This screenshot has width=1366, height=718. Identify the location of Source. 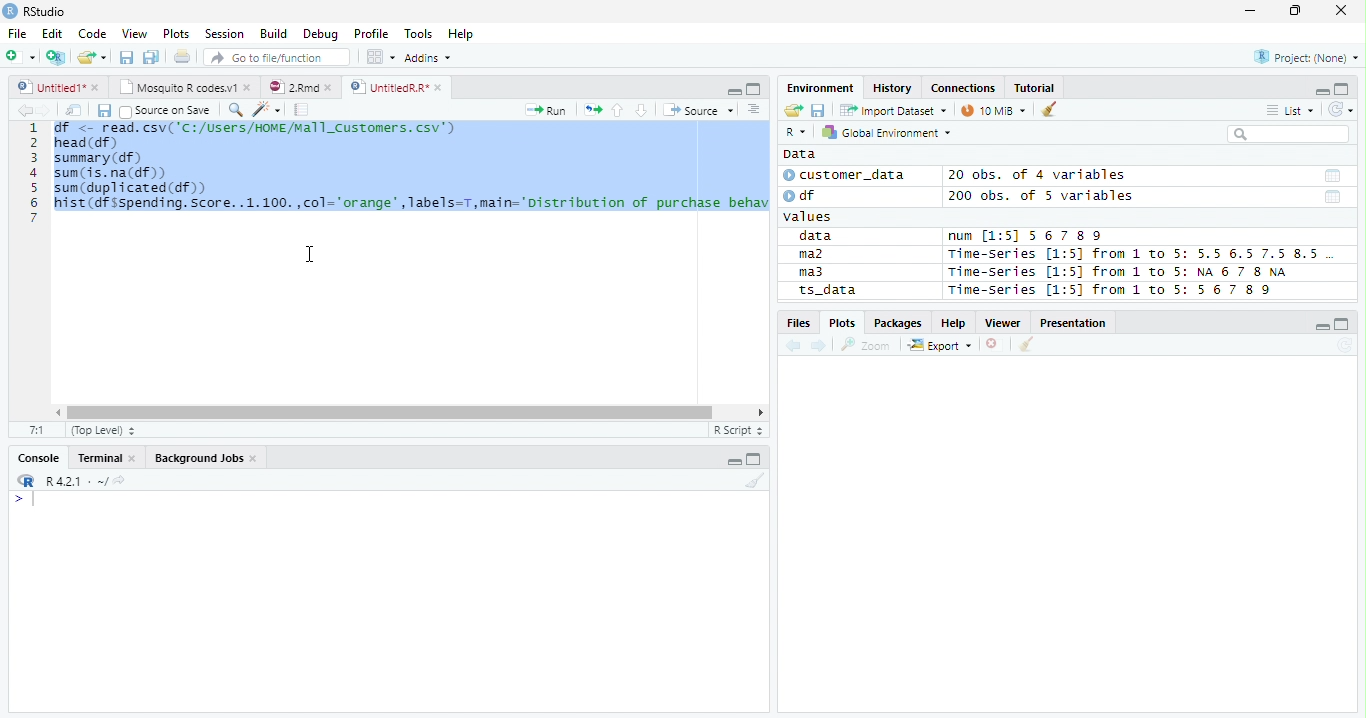
(696, 110).